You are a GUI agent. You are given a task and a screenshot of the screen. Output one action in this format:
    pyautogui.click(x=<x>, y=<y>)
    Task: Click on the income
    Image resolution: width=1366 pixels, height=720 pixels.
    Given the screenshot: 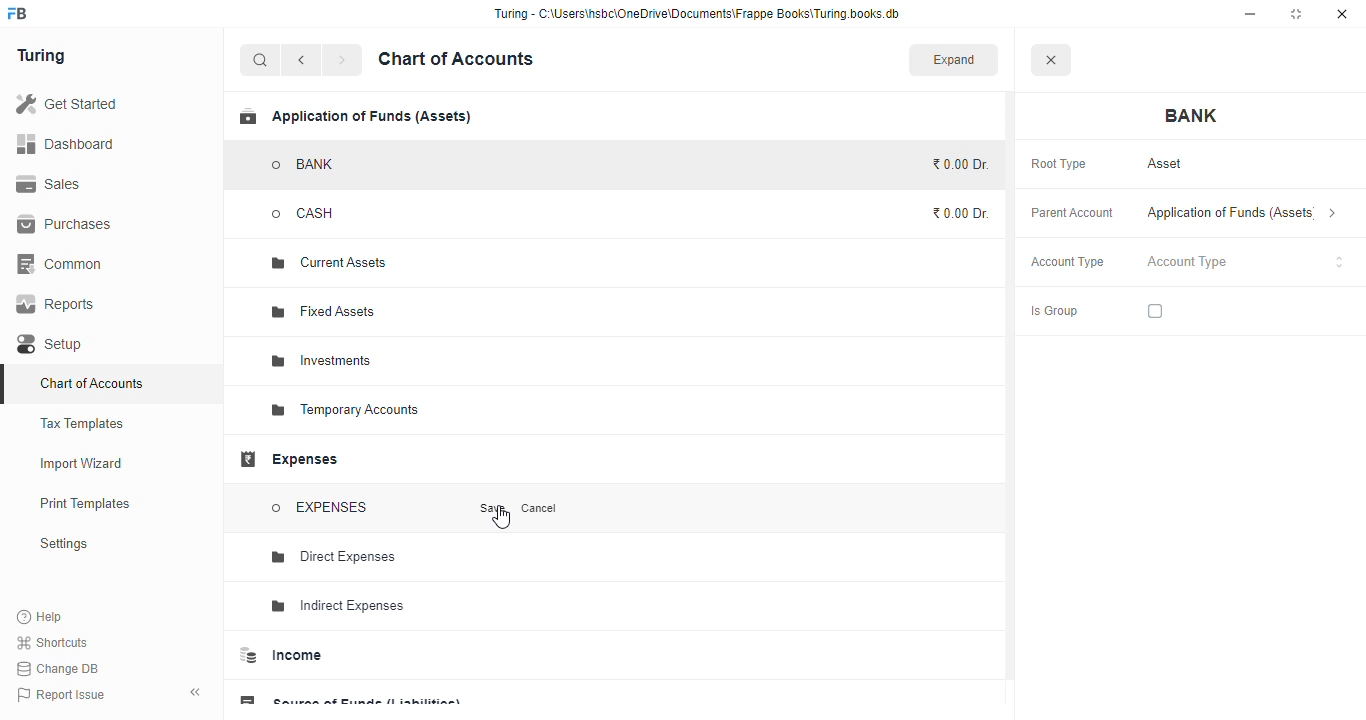 What is the action you would take?
    pyautogui.click(x=281, y=655)
    